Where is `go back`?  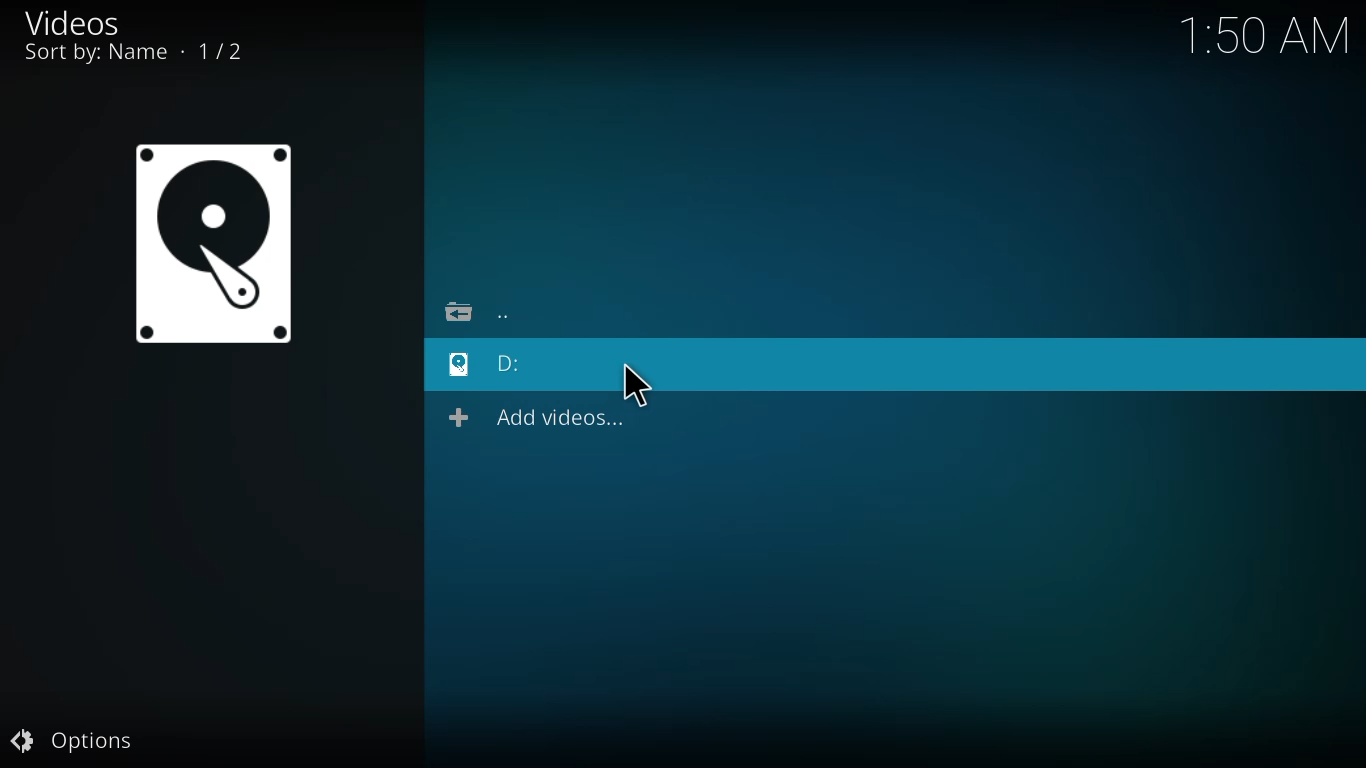 go back is located at coordinates (479, 313).